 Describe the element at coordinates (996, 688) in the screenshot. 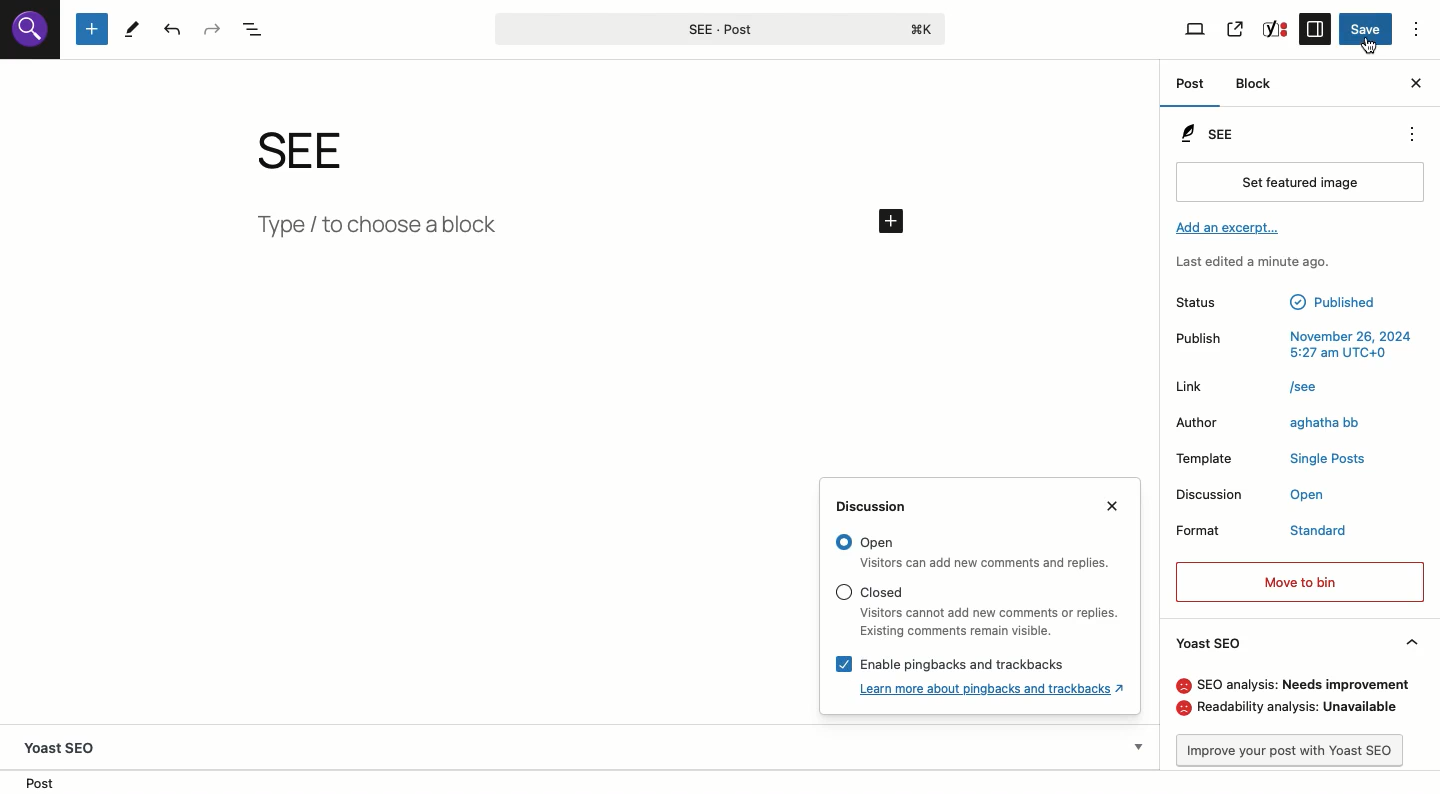

I see `Learn more about pingbacks and trackbacks?` at that location.